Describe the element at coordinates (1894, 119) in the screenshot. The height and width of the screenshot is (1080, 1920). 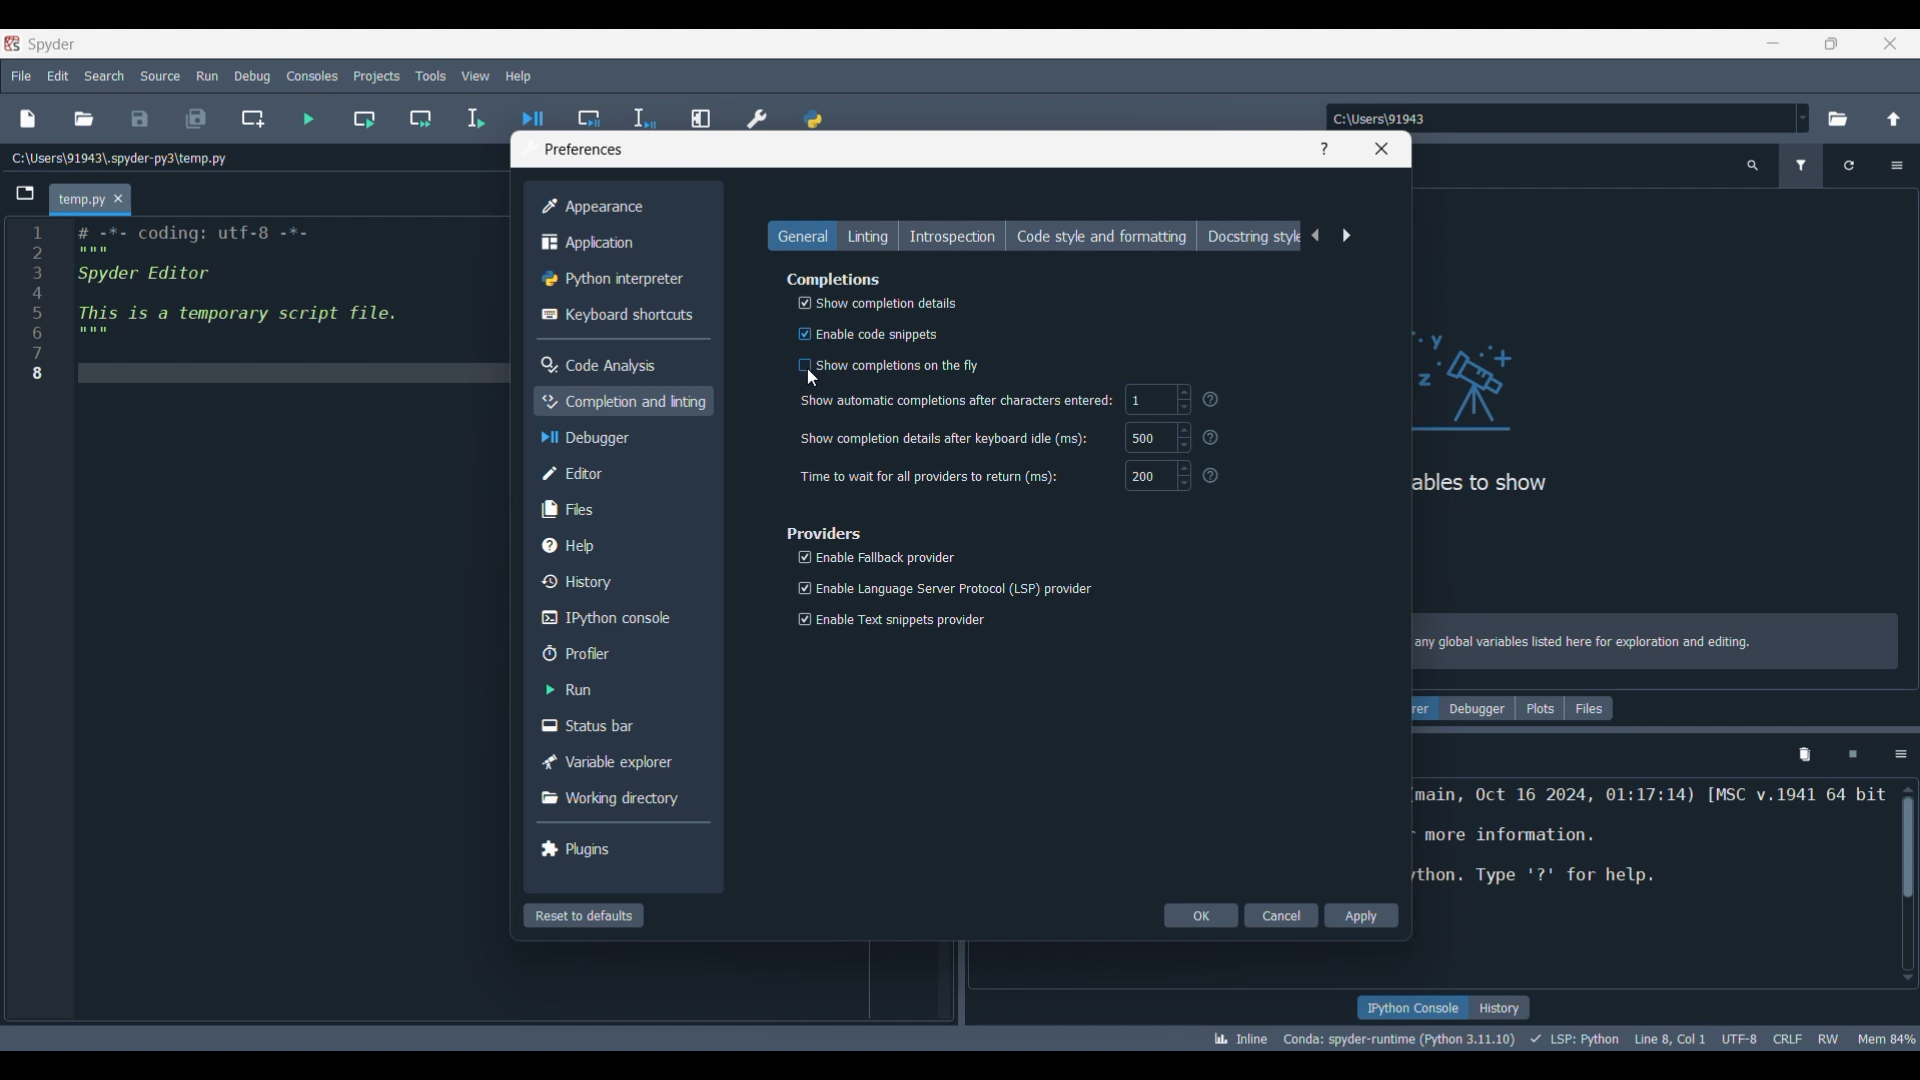
I see `Change to parent directory` at that location.